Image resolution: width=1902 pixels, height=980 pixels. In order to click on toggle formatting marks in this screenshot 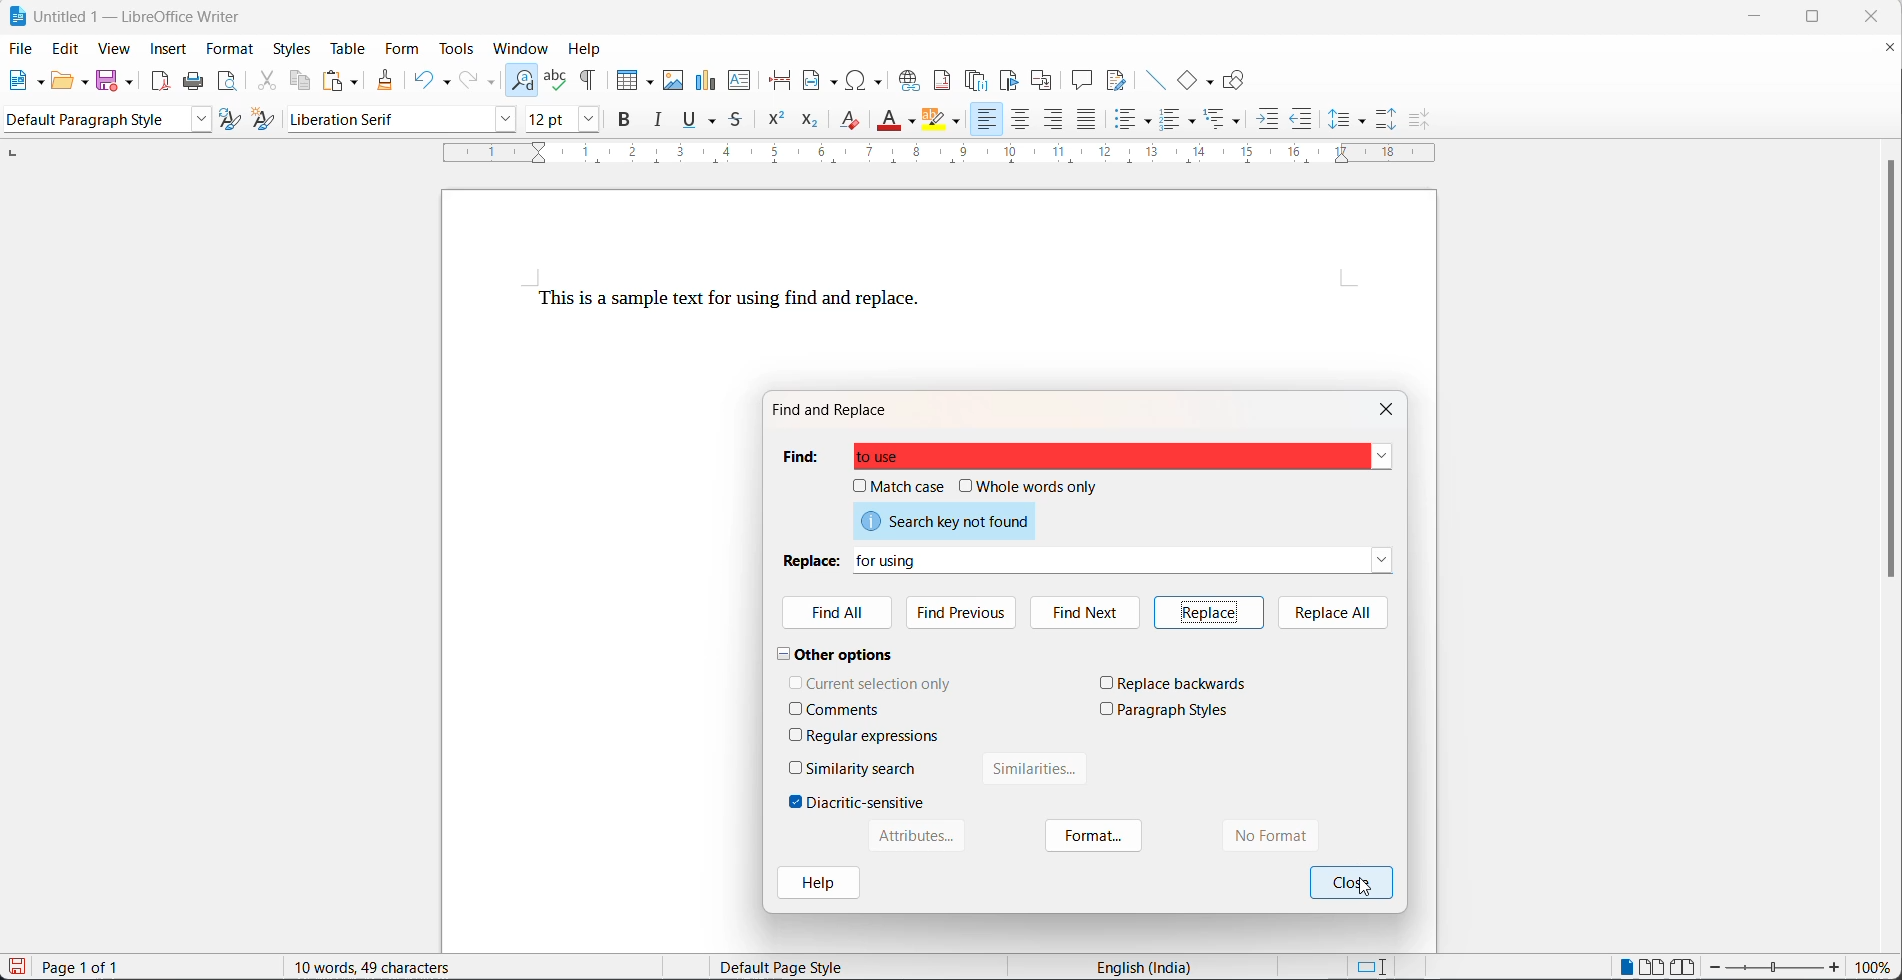, I will do `click(593, 74)`.